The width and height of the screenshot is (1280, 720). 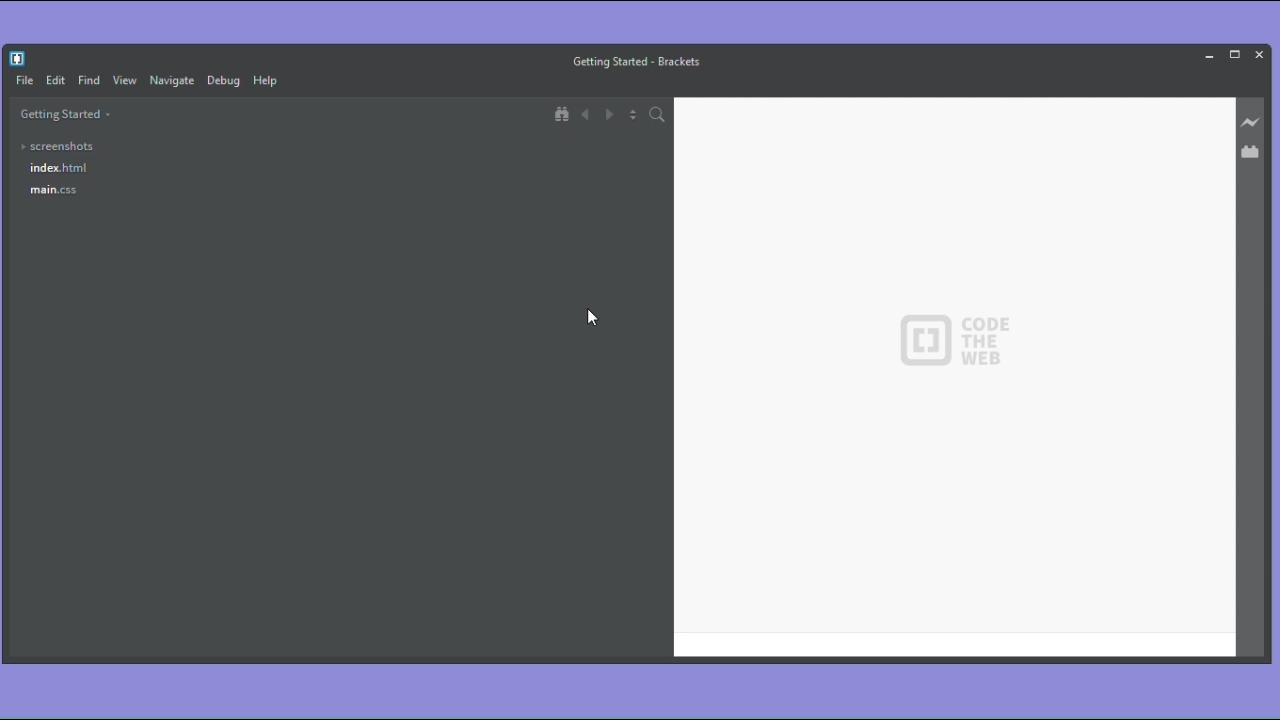 I want to click on Split editor vertically or horizontally, so click(x=635, y=117).